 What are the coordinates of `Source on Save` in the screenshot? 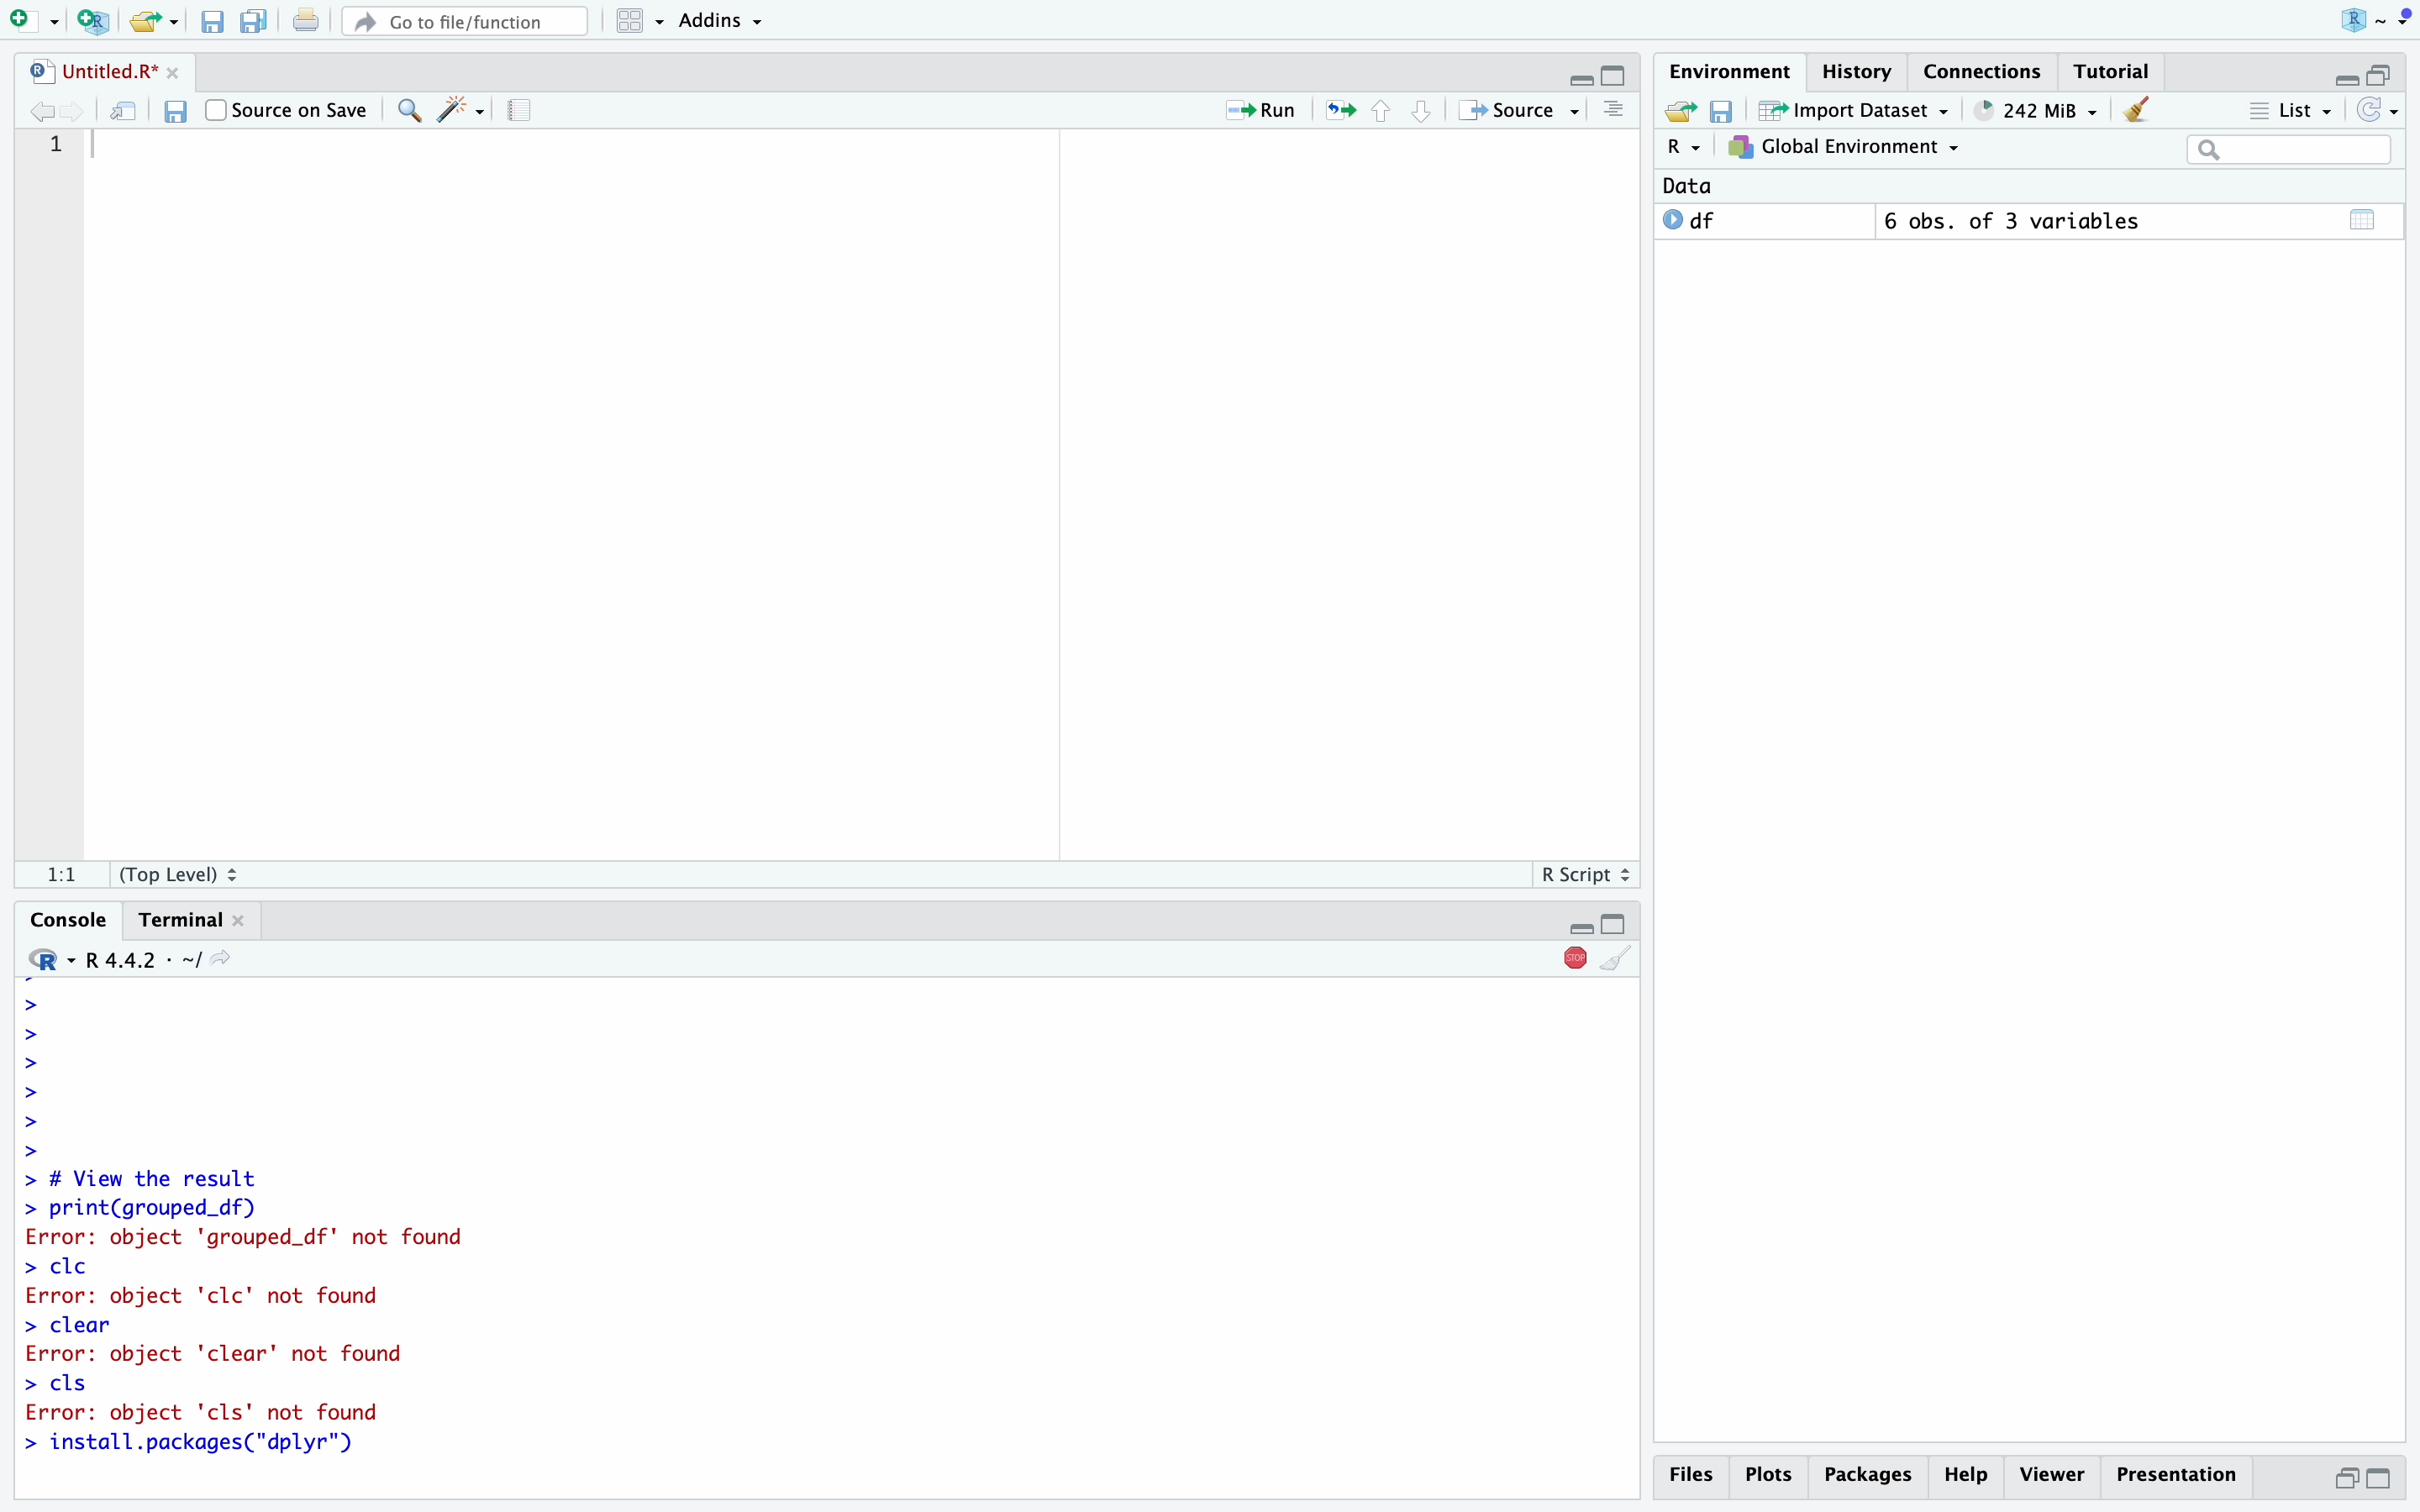 It's located at (284, 108).